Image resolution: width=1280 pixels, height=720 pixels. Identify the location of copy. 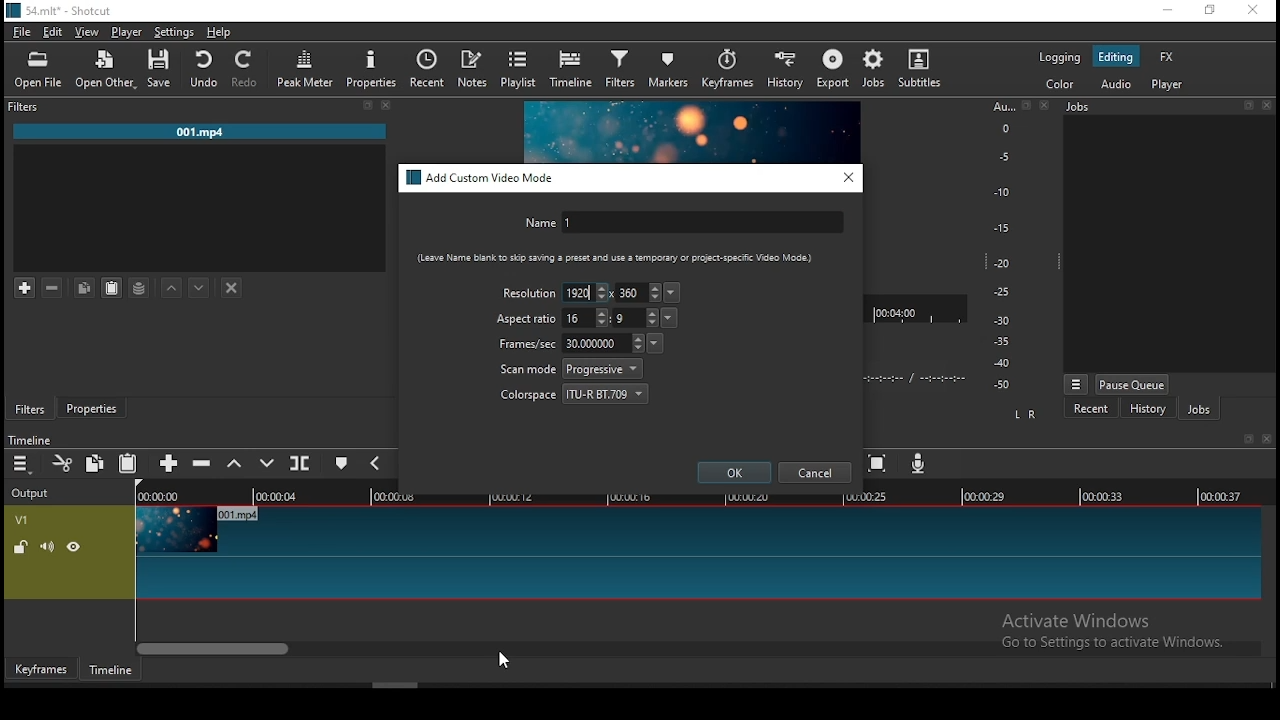
(95, 462).